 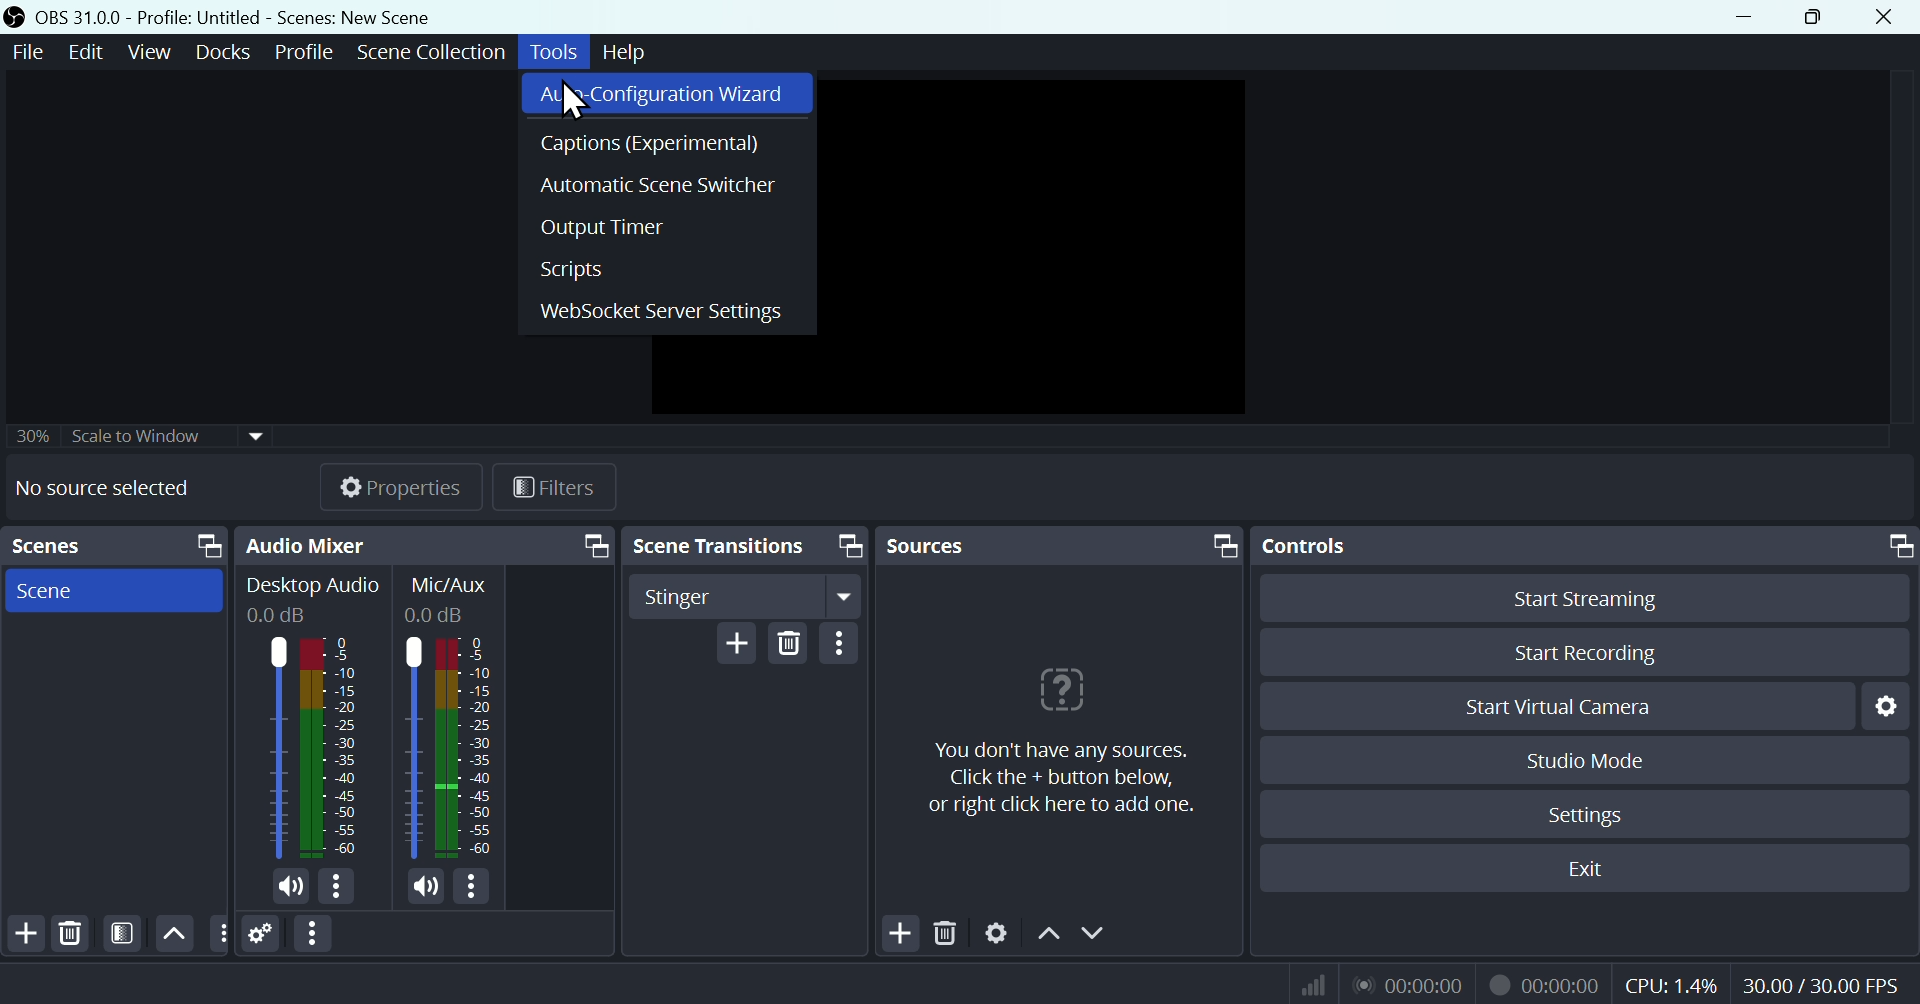 I want to click on Automatic scene switcher, so click(x=666, y=182).